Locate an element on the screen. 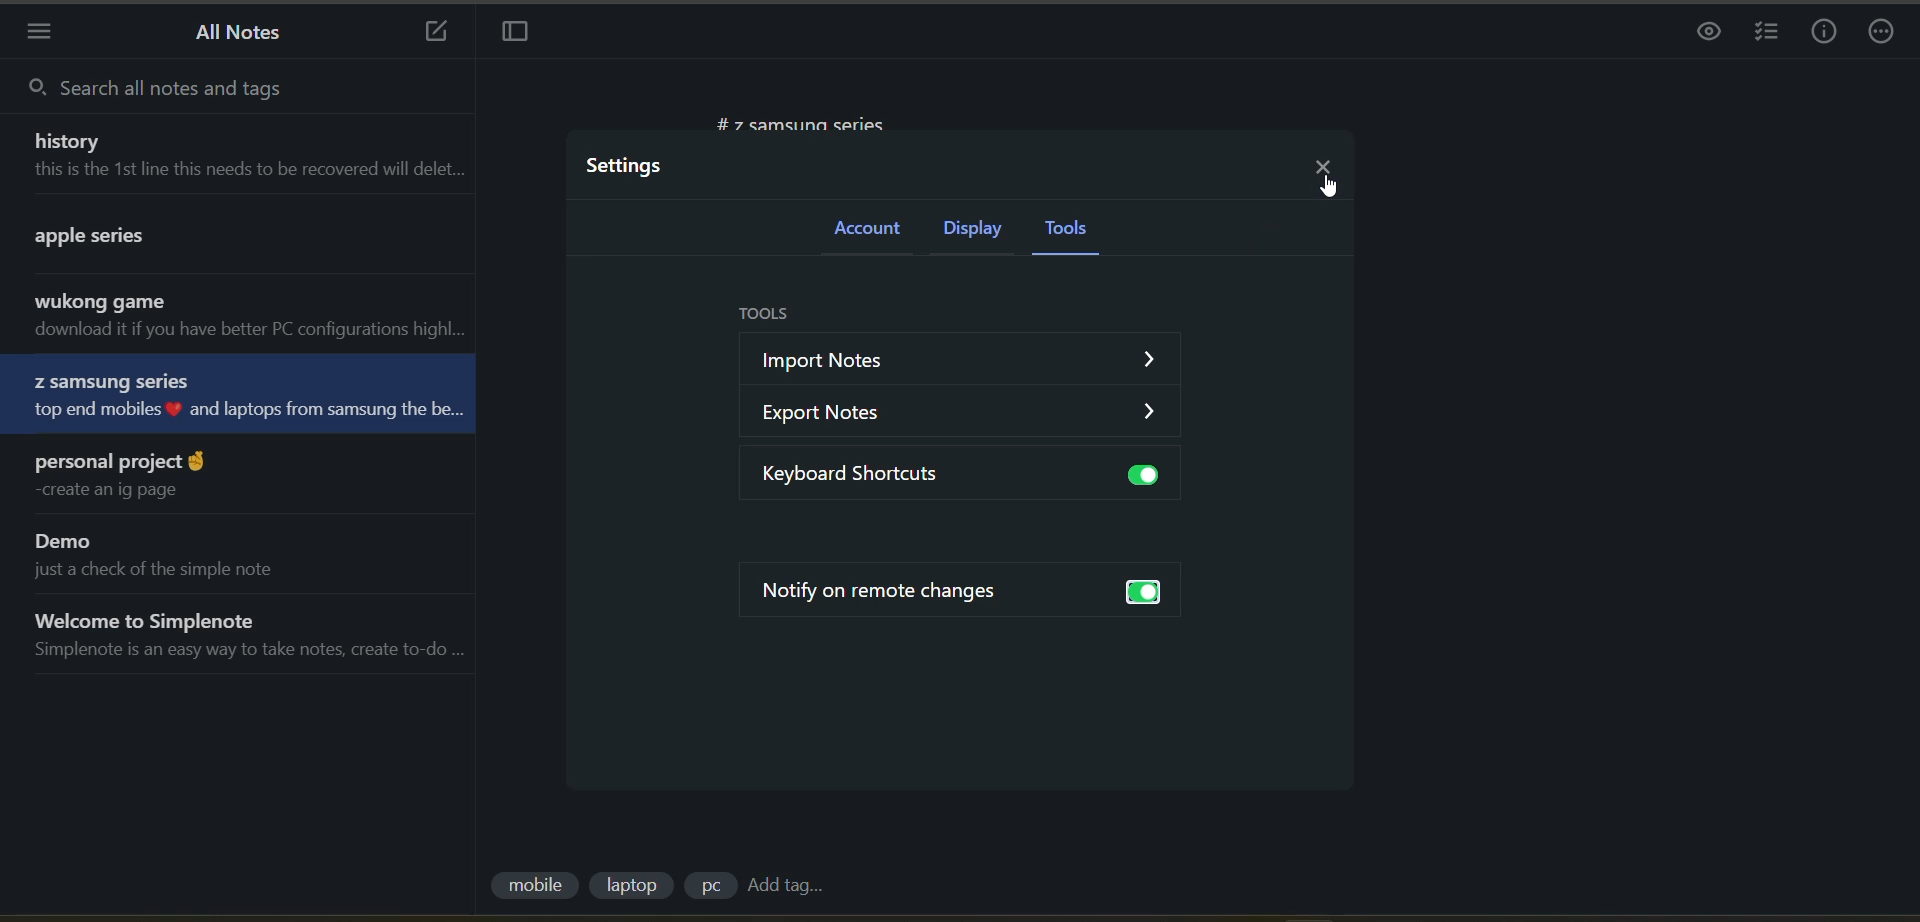 This screenshot has width=1920, height=922. all notes is located at coordinates (249, 33).